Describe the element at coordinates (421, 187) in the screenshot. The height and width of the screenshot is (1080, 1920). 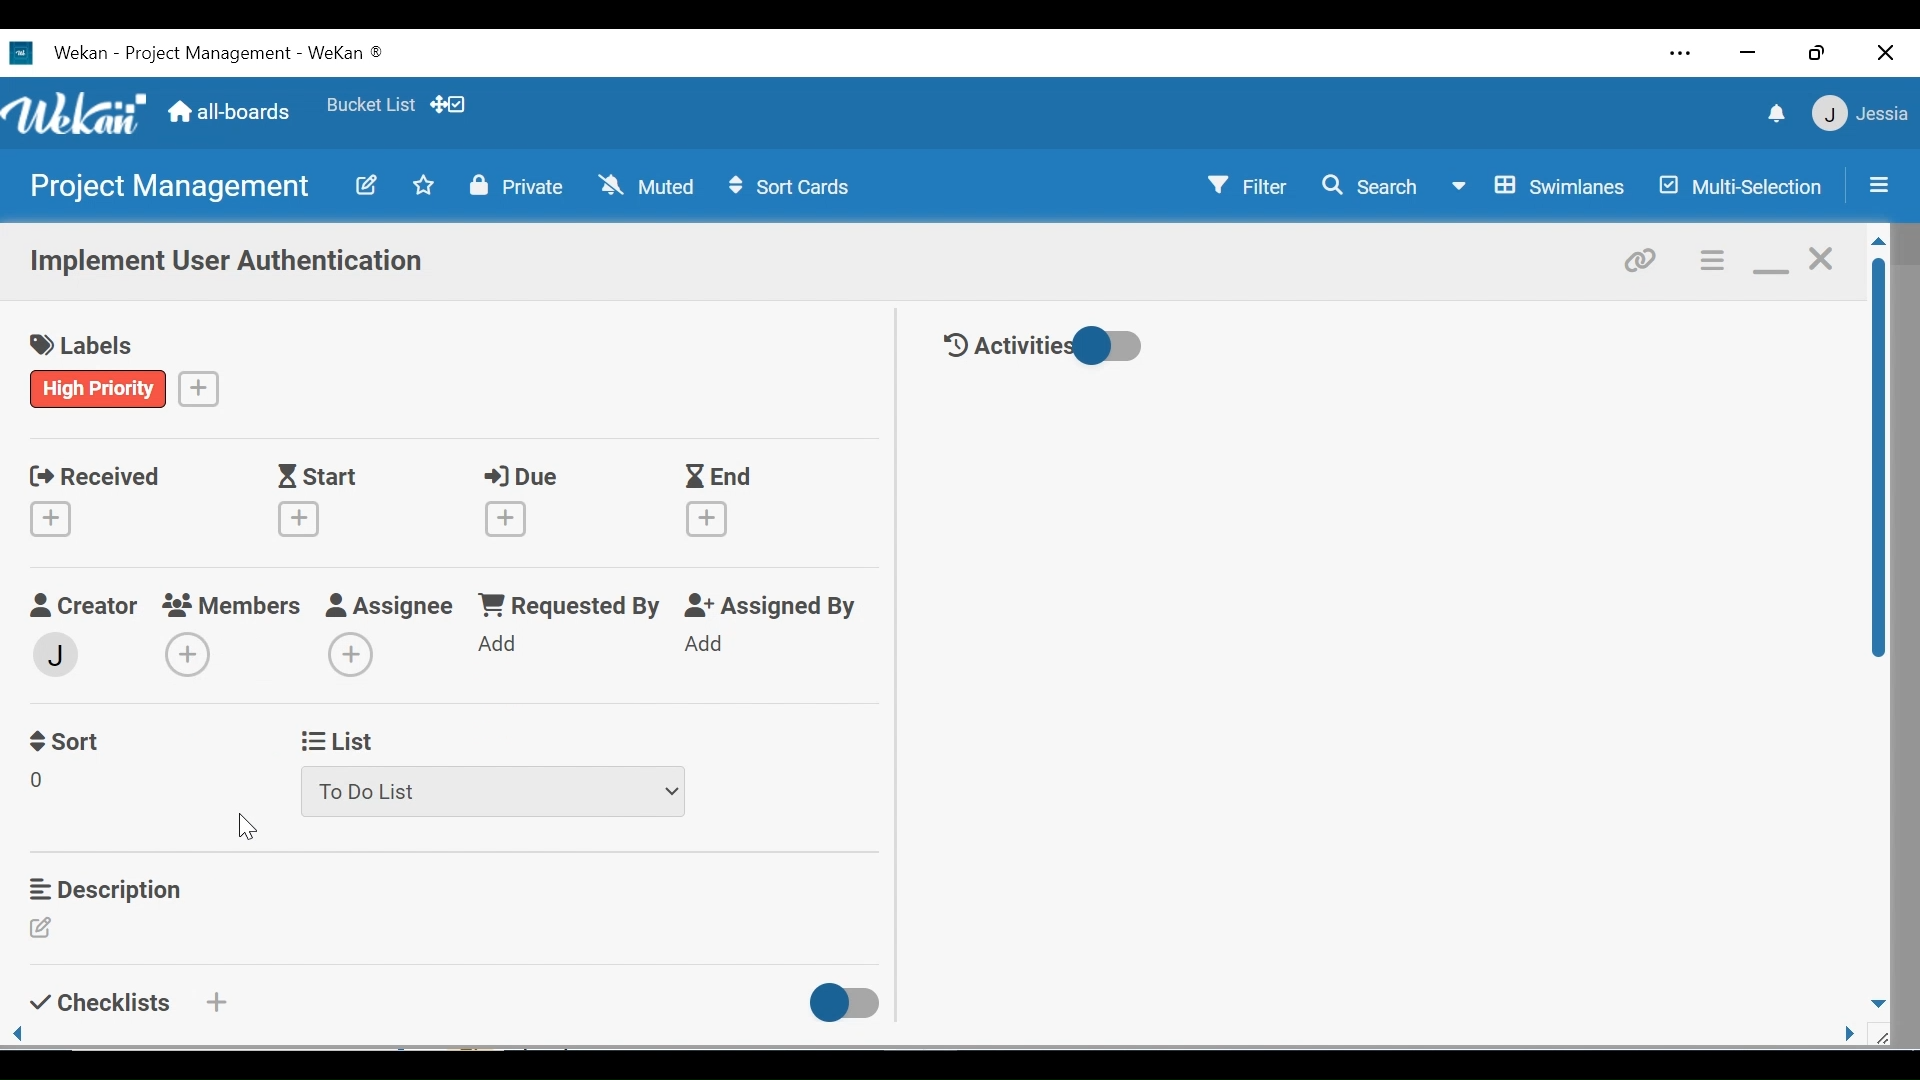
I see `toggle favorites` at that location.